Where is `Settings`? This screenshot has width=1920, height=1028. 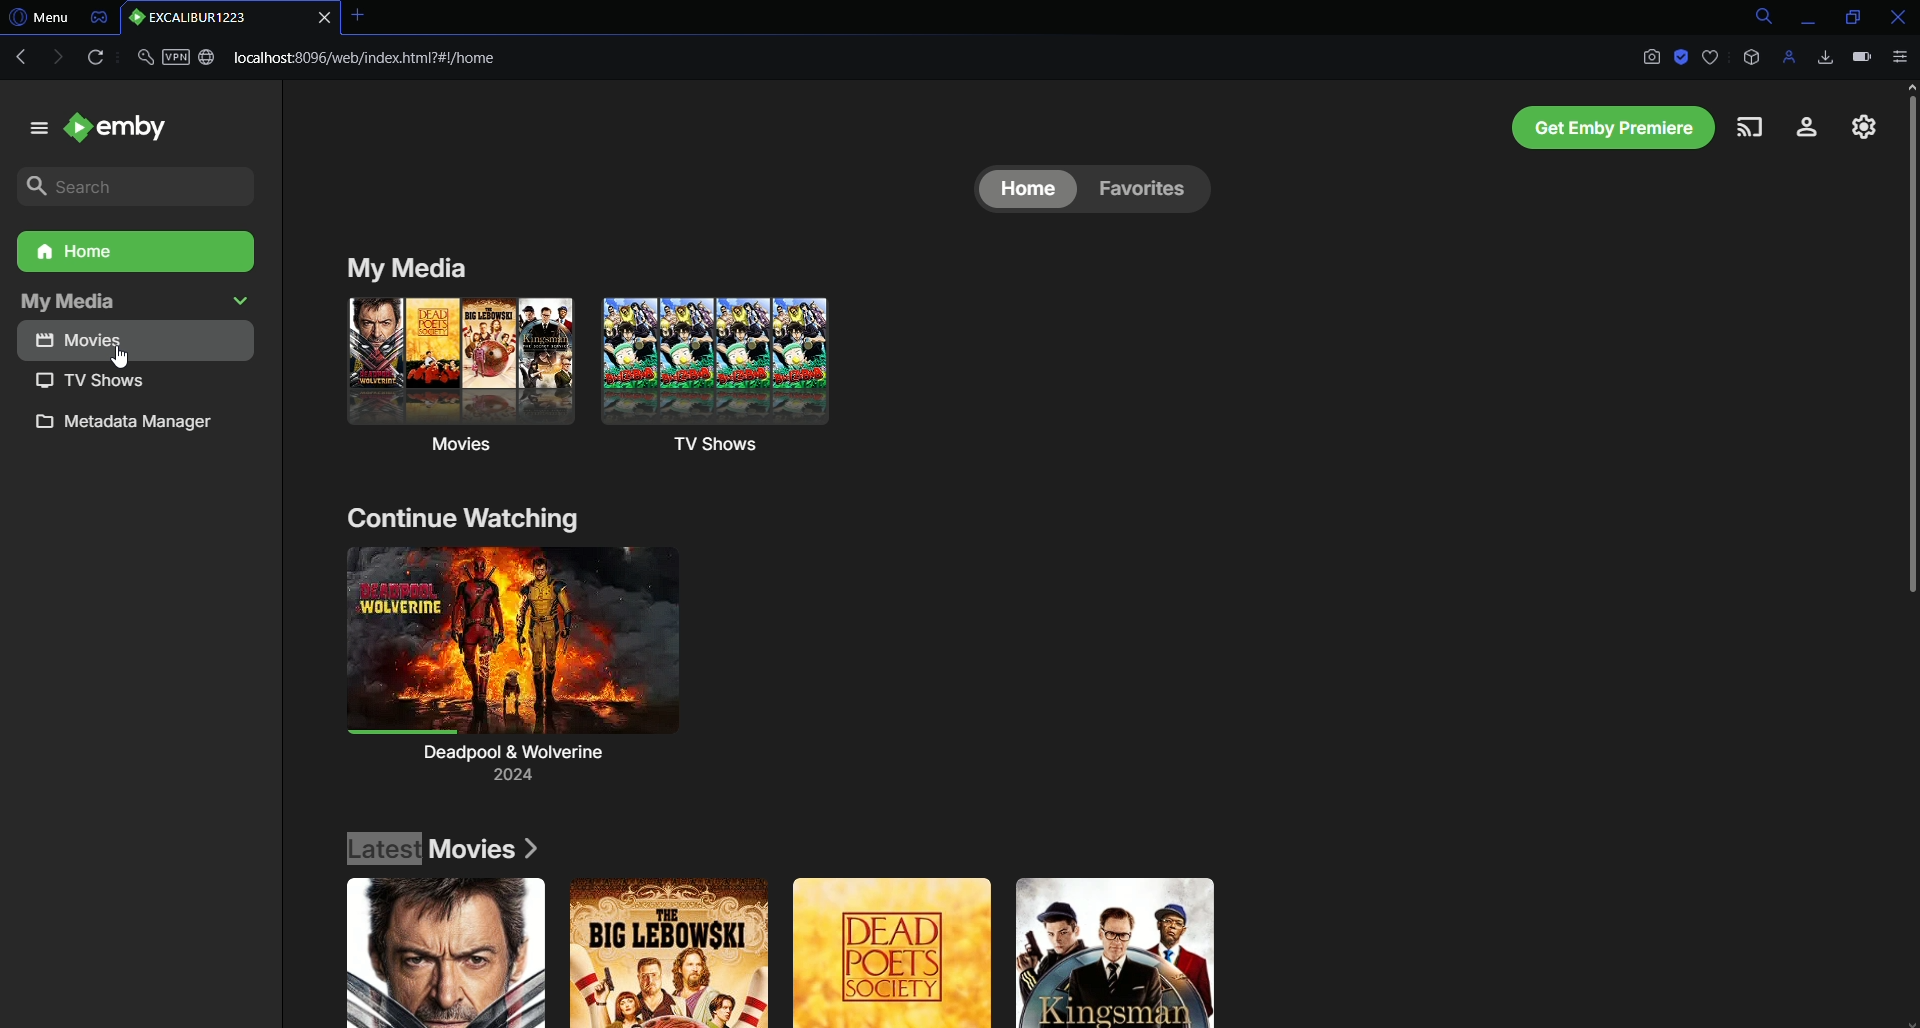
Settings is located at coordinates (1856, 129).